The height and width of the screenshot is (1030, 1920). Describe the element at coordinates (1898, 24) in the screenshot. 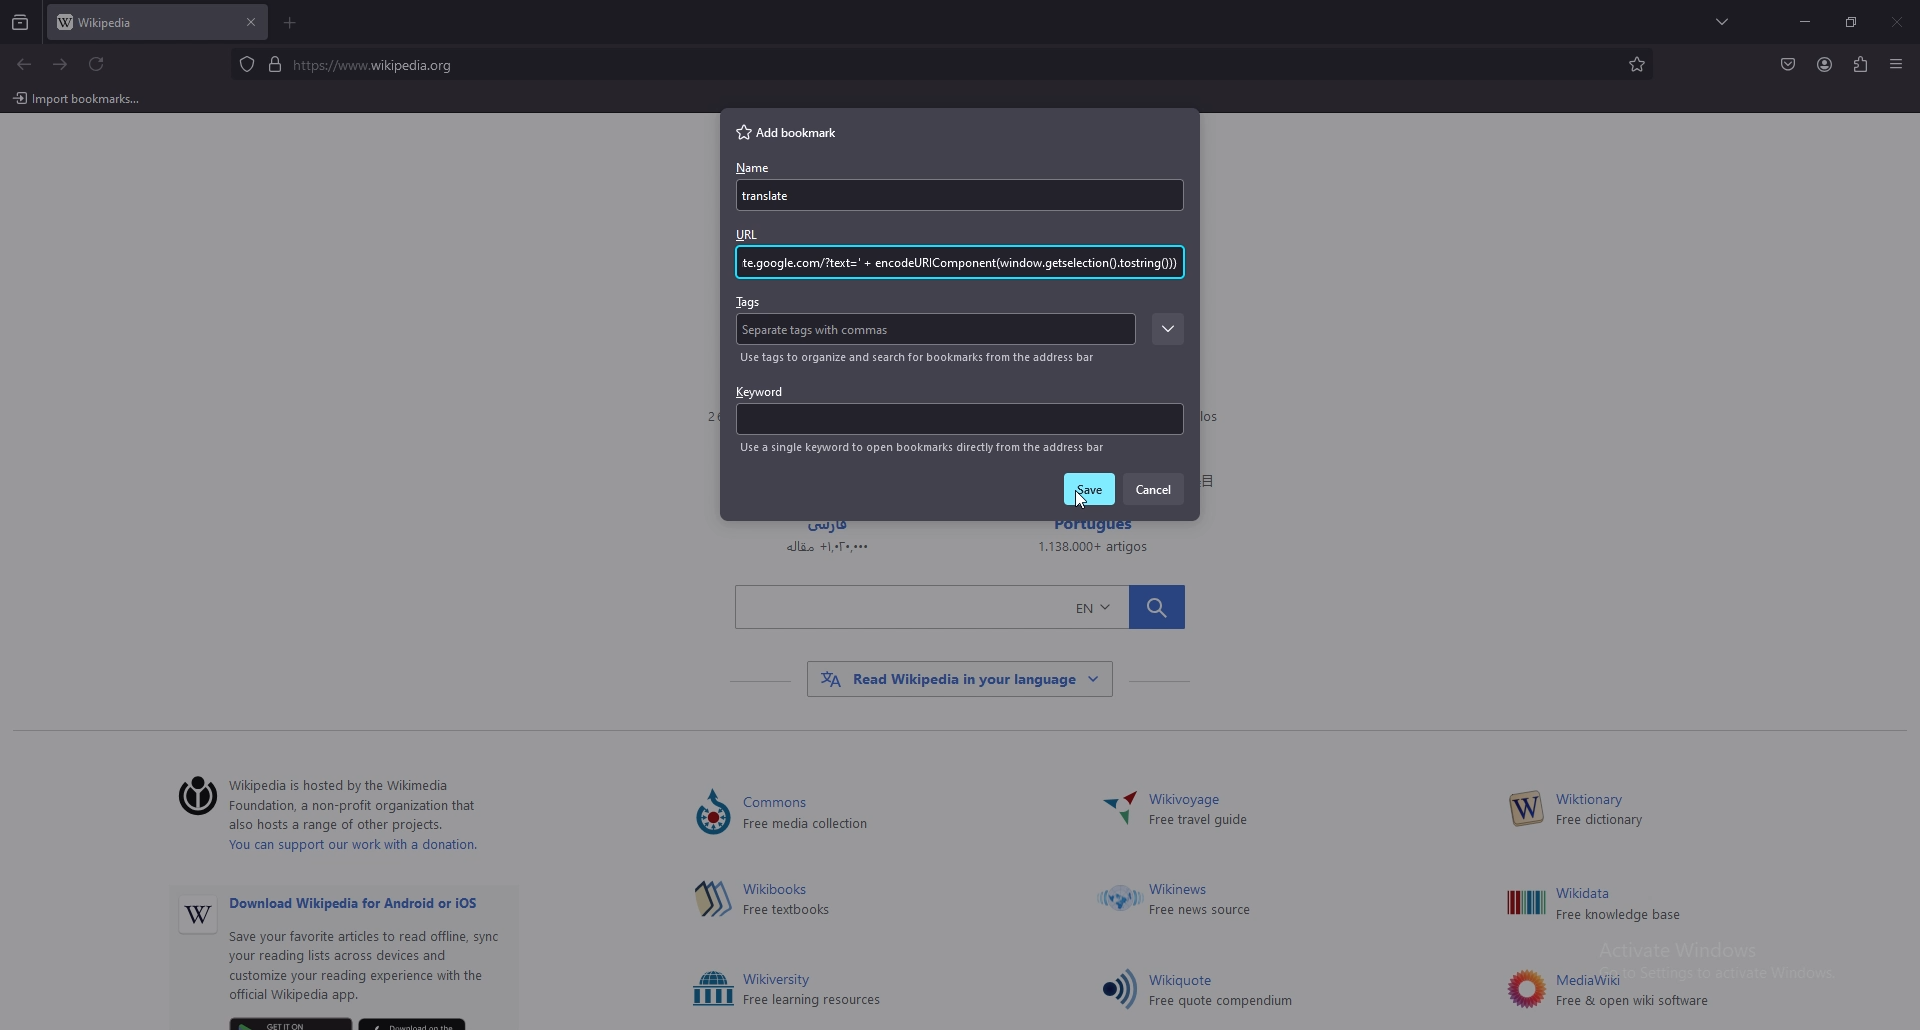

I see `` at that location.